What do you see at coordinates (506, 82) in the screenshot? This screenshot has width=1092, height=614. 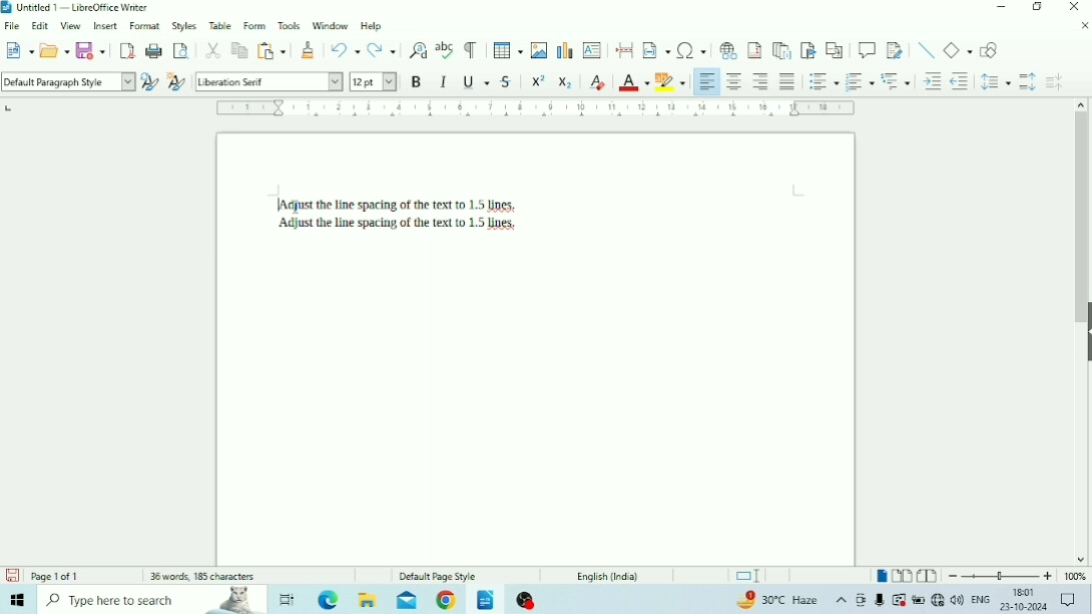 I see `Strikethrough` at bounding box center [506, 82].